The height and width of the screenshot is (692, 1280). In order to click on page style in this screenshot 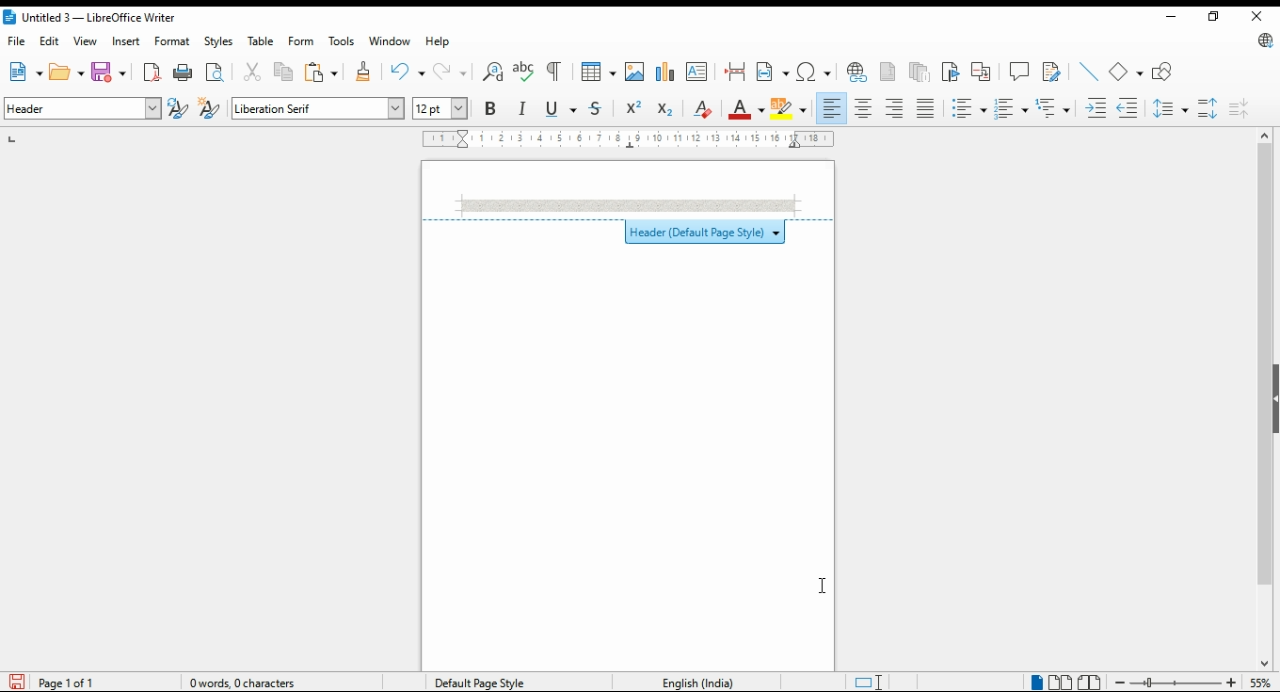, I will do `click(484, 682)`.